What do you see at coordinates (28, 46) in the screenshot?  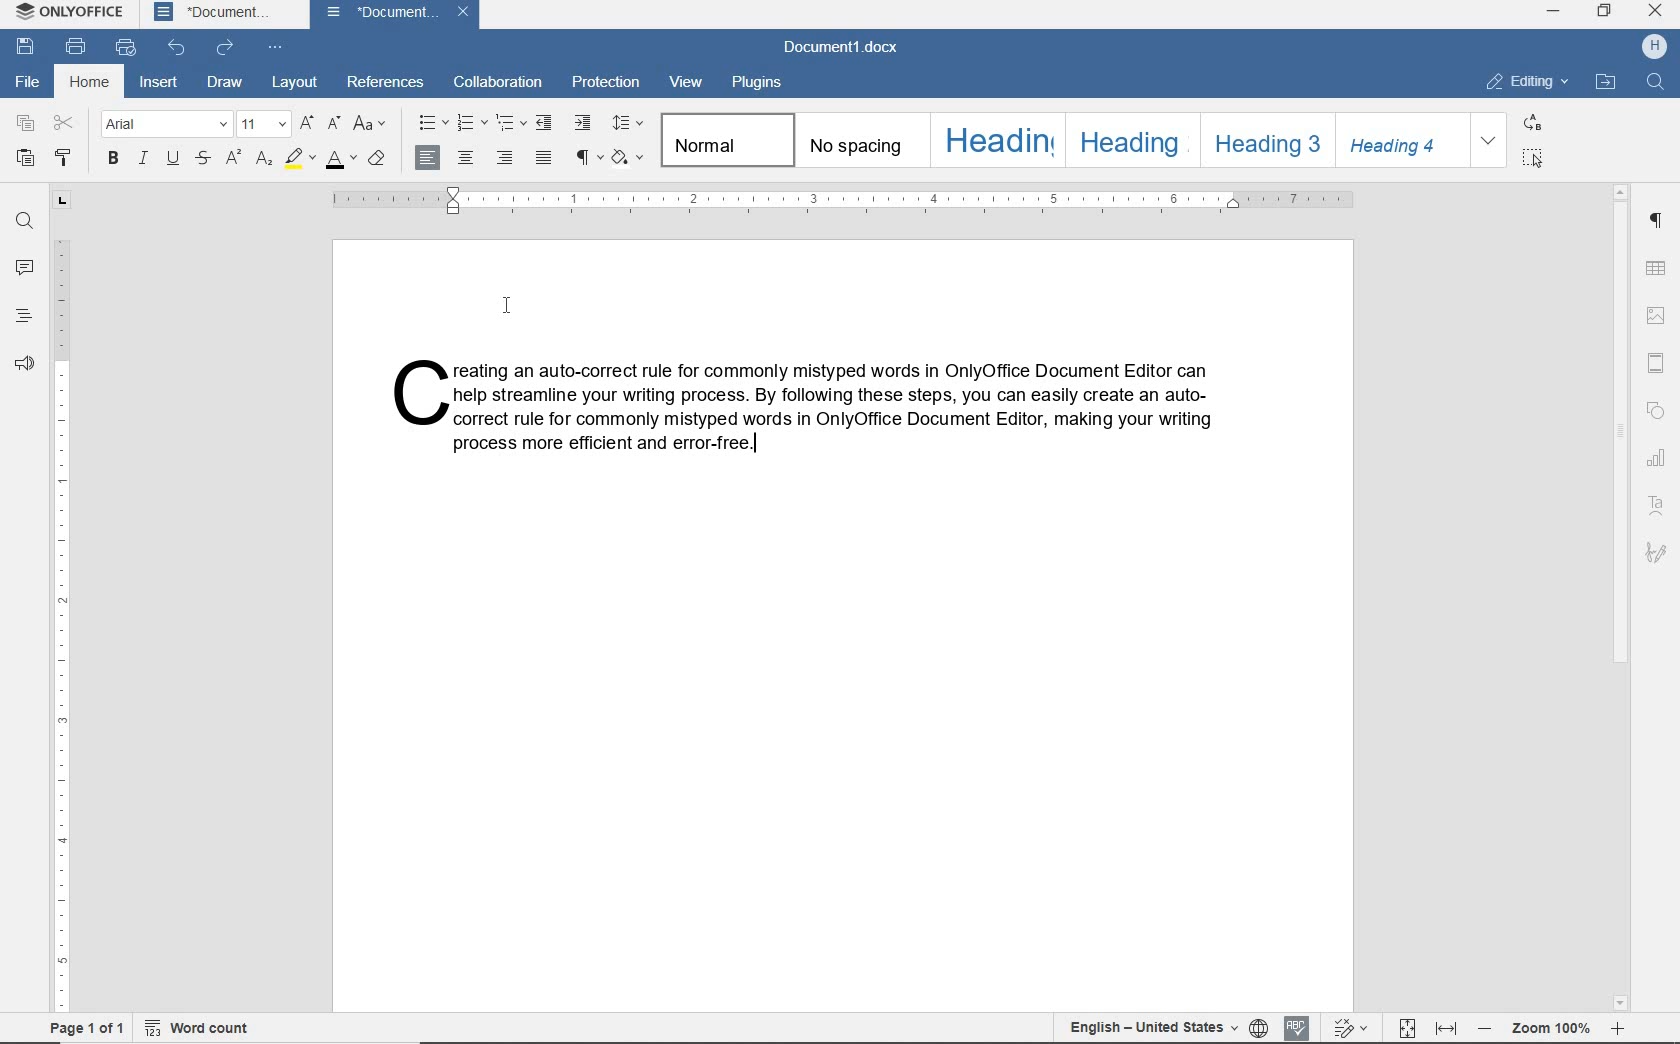 I see `SAVE` at bounding box center [28, 46].